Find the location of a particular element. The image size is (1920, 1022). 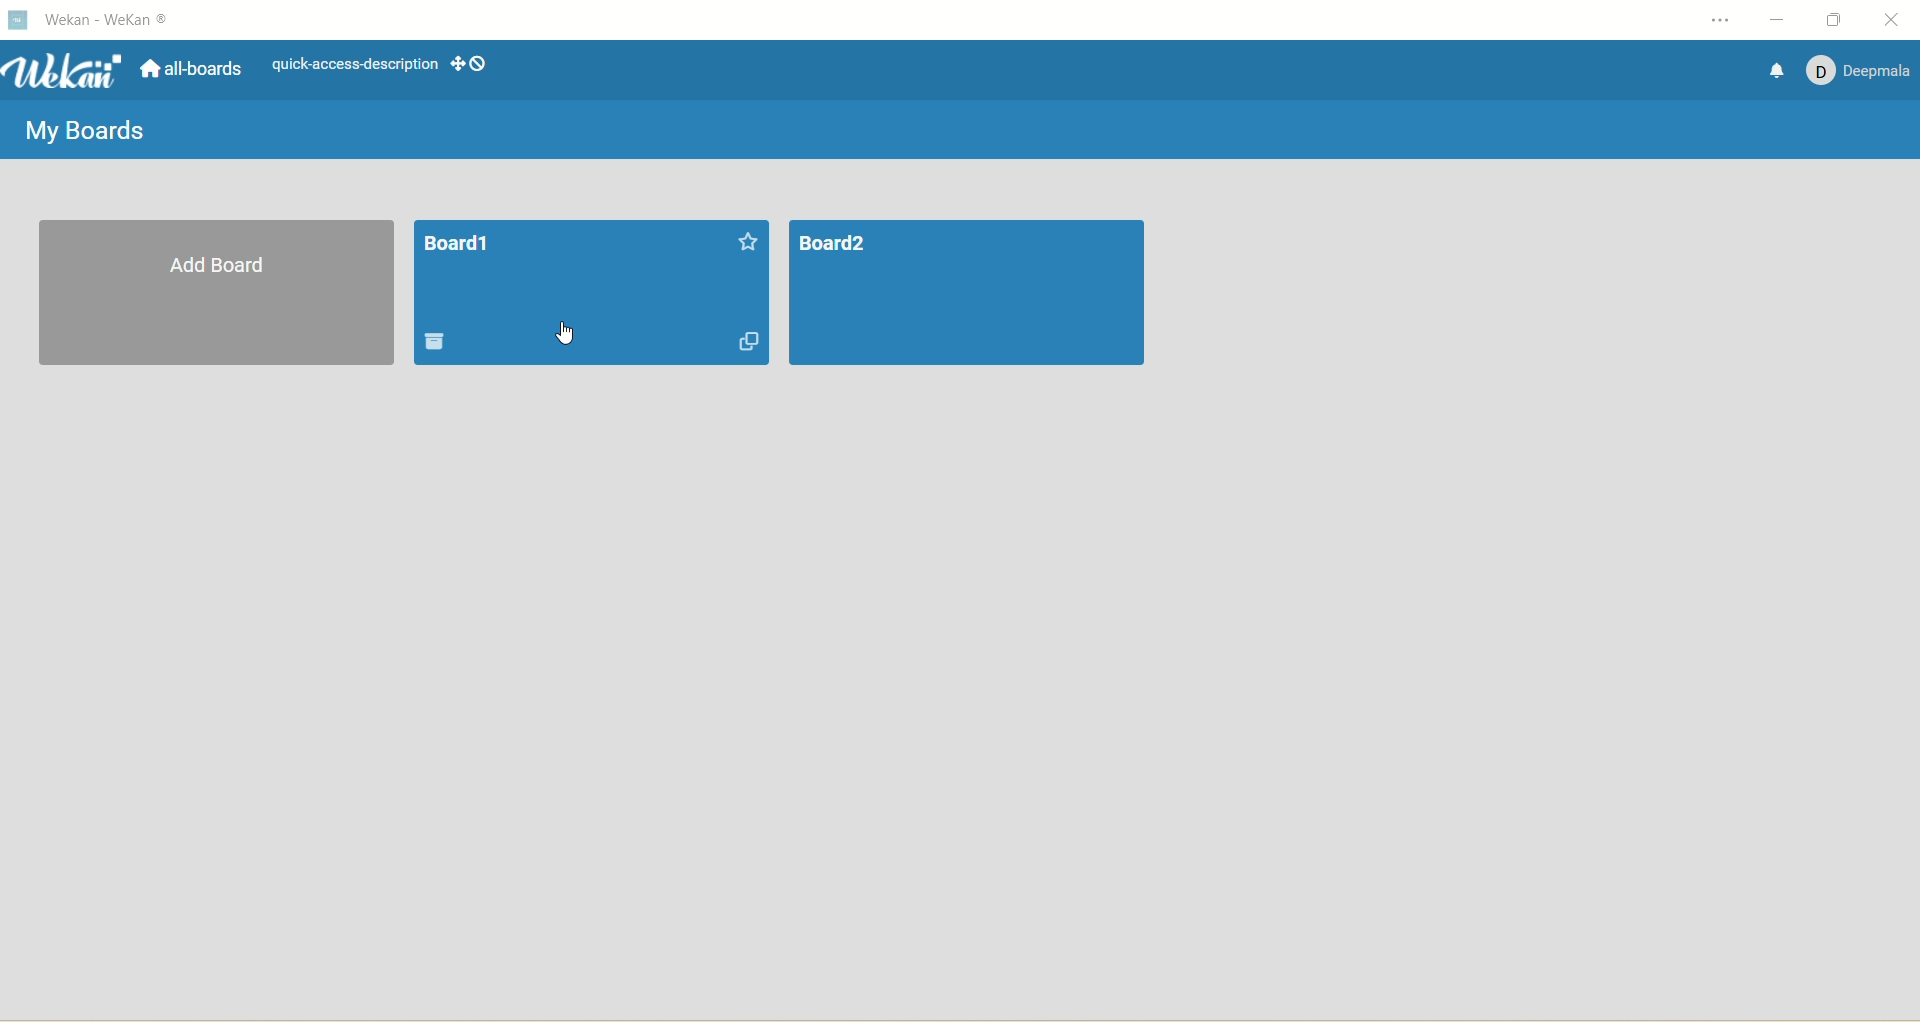

duplicates is located at coordinates (748, 340).